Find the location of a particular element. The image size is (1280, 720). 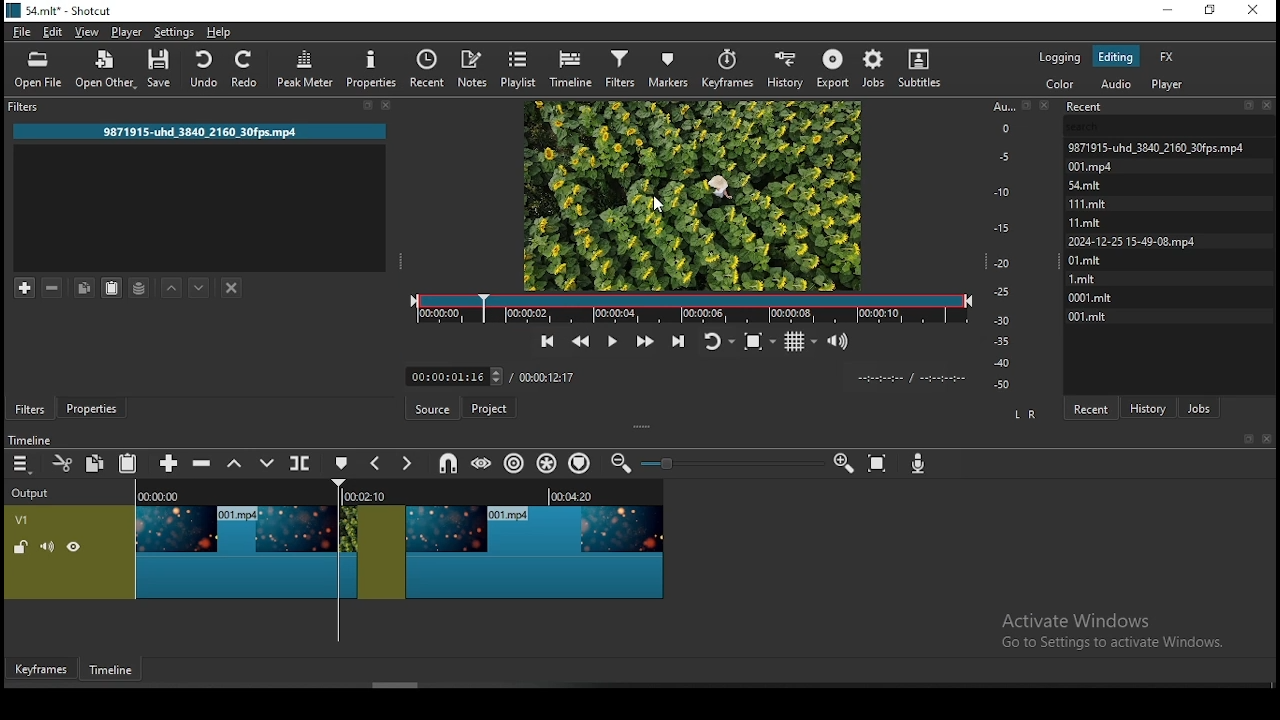

video track is located at coordinates (399, 541).